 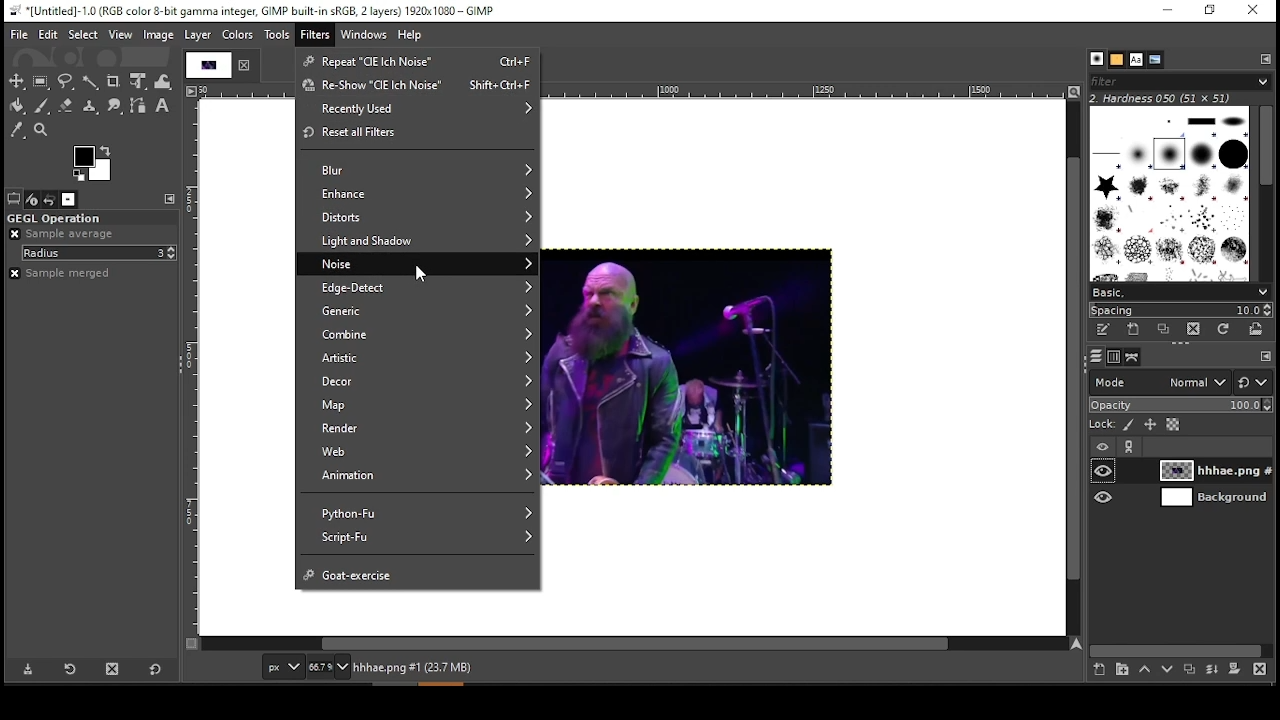 I want to click on paint bucket tool, so click(x=16, y=105).